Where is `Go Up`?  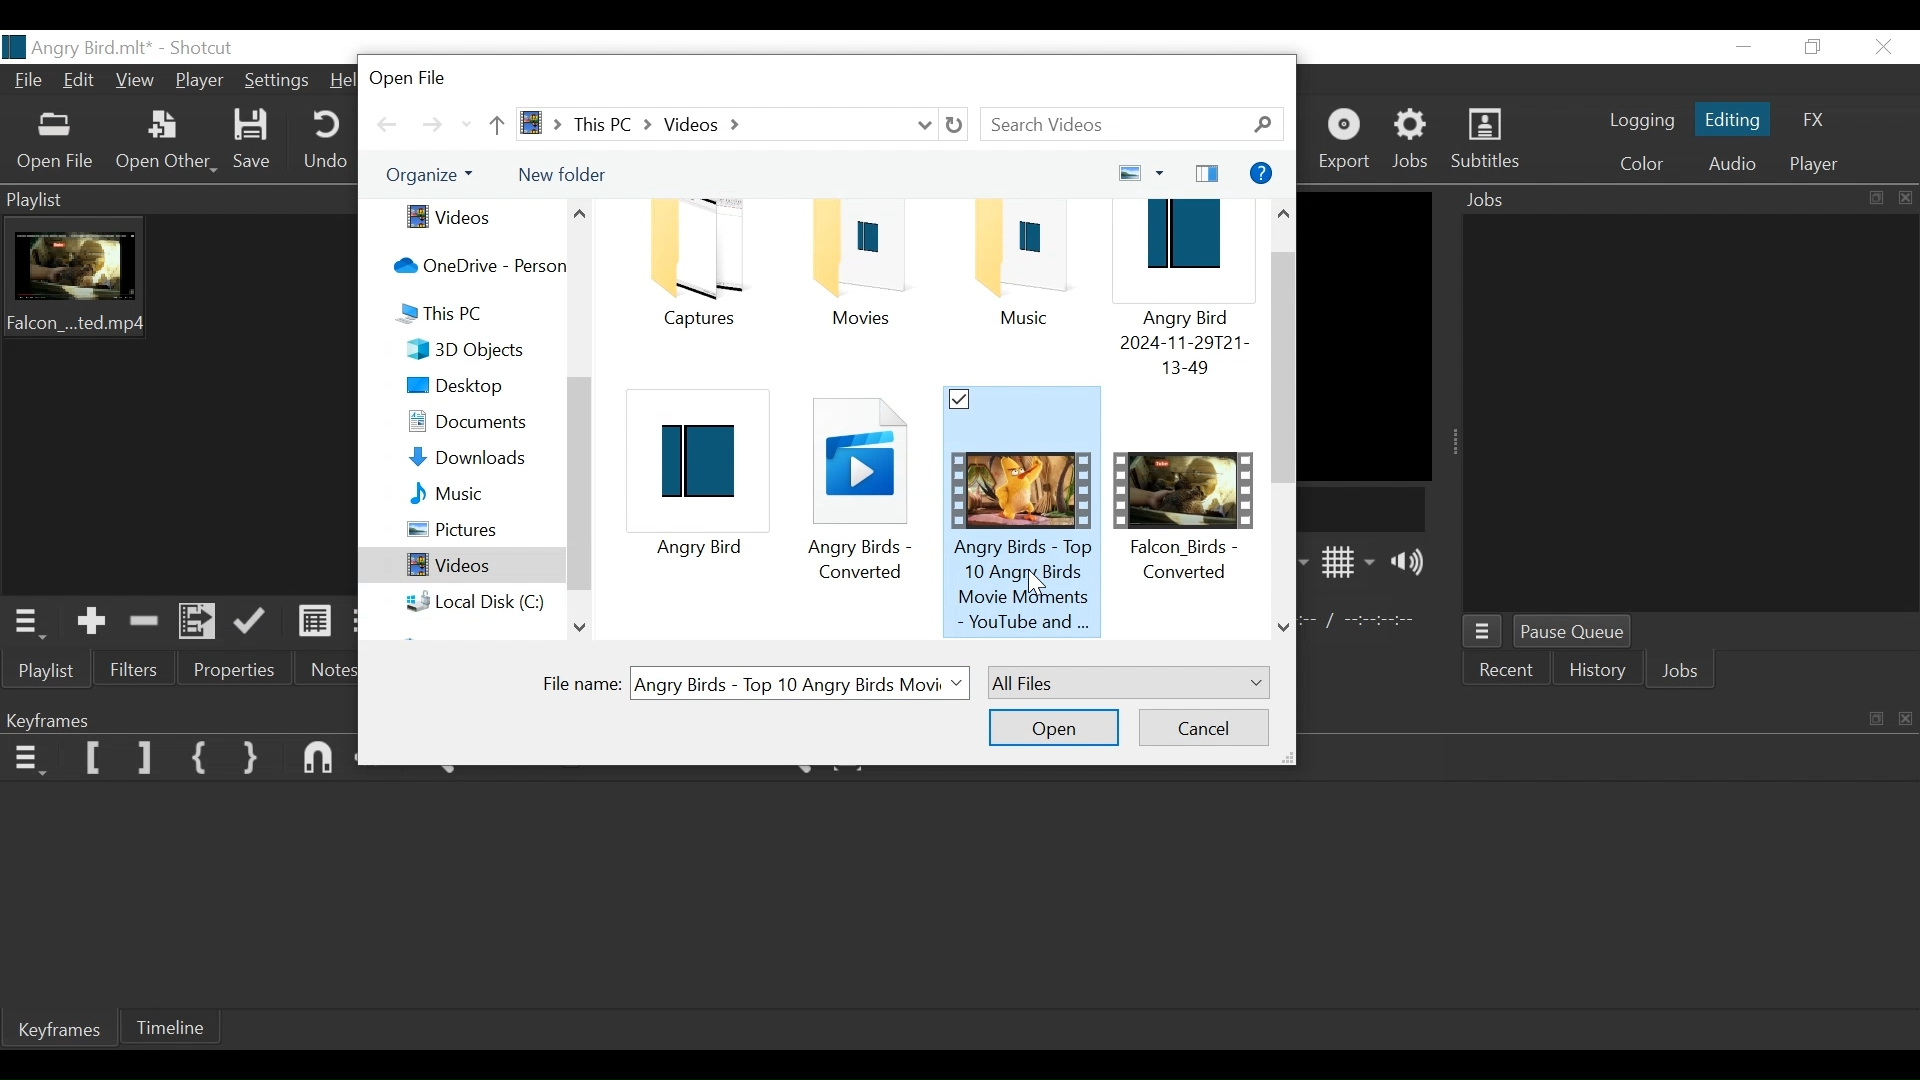 Go Up is located at coordinates (496, 124).